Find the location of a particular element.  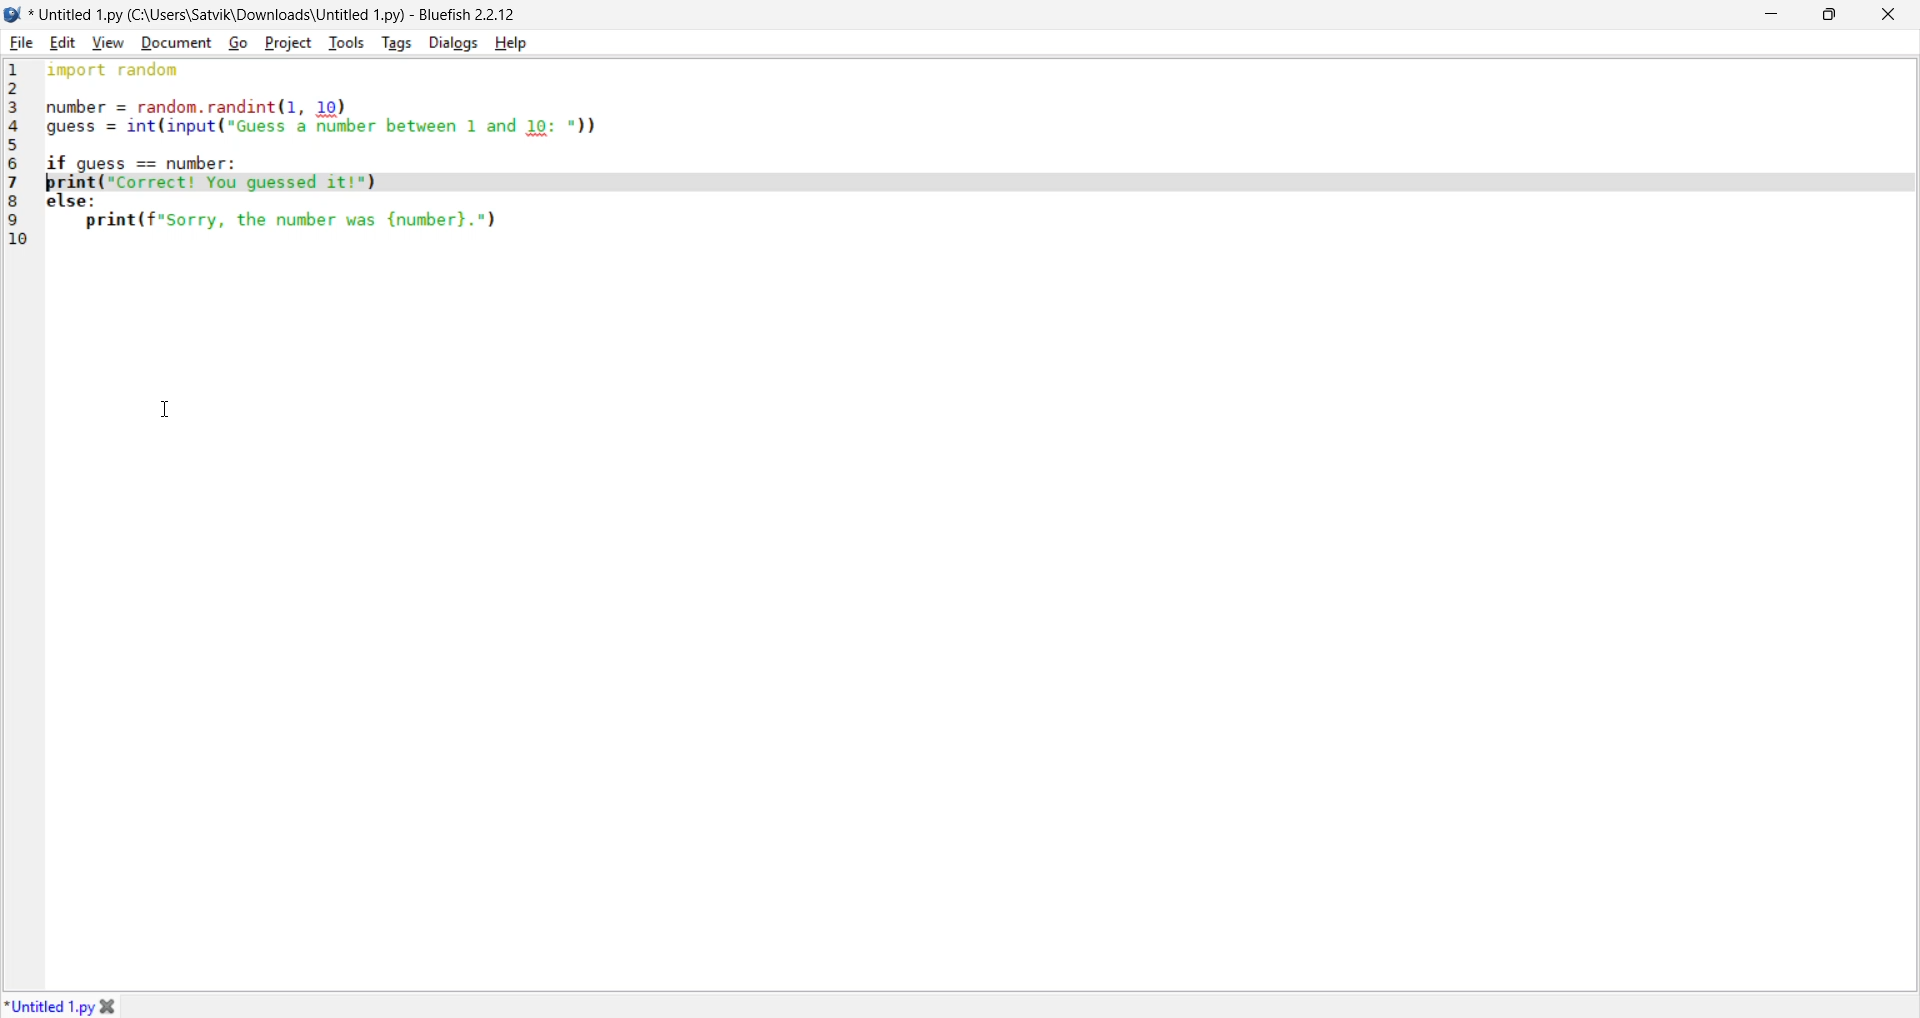

view is located at coordinates (111, 42).